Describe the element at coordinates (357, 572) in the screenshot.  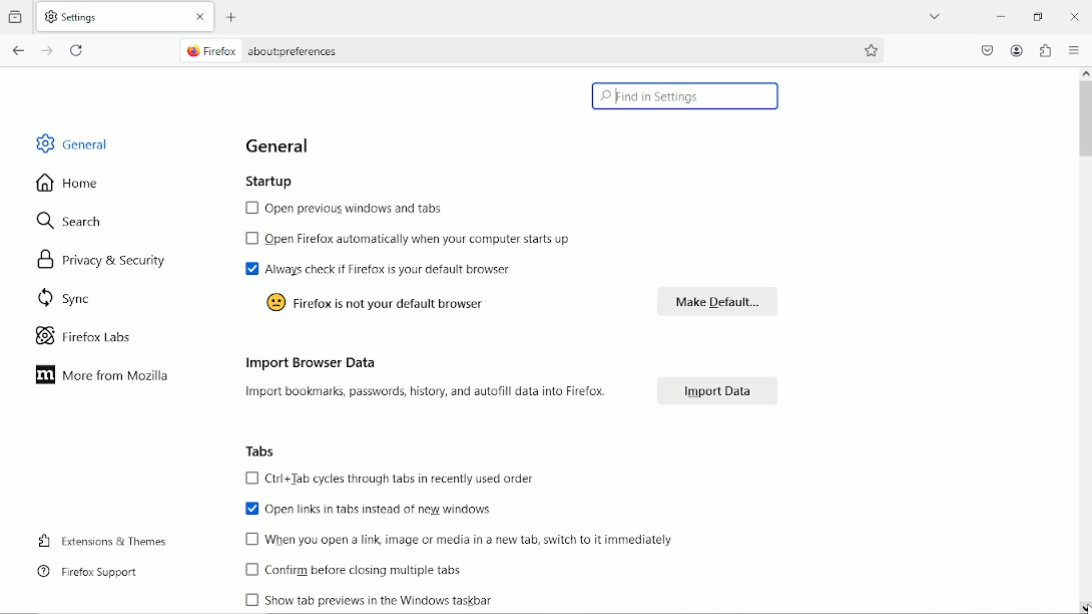
I see `Confirm before closing multiple tabs` at that location.